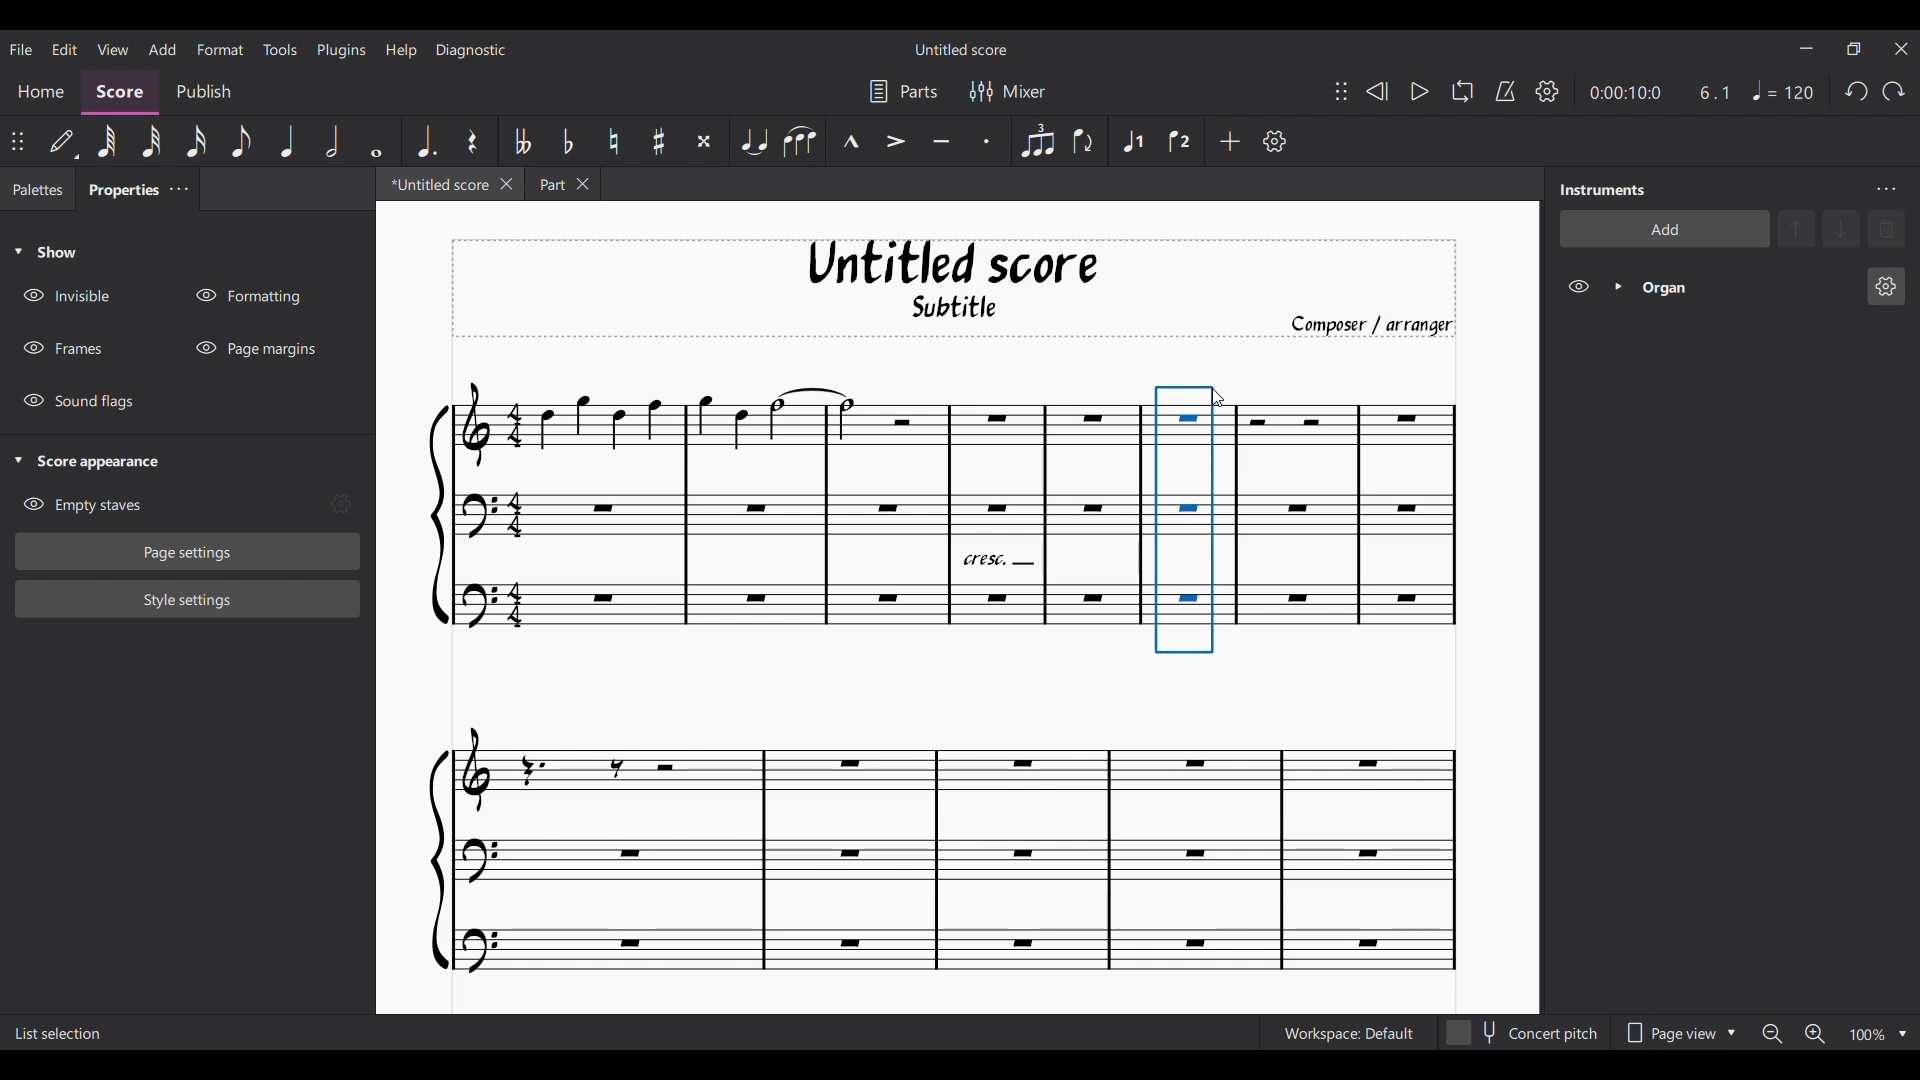 The image size is (1920, 1080). I want to click on Diagnostic menu, so click(472, 50).